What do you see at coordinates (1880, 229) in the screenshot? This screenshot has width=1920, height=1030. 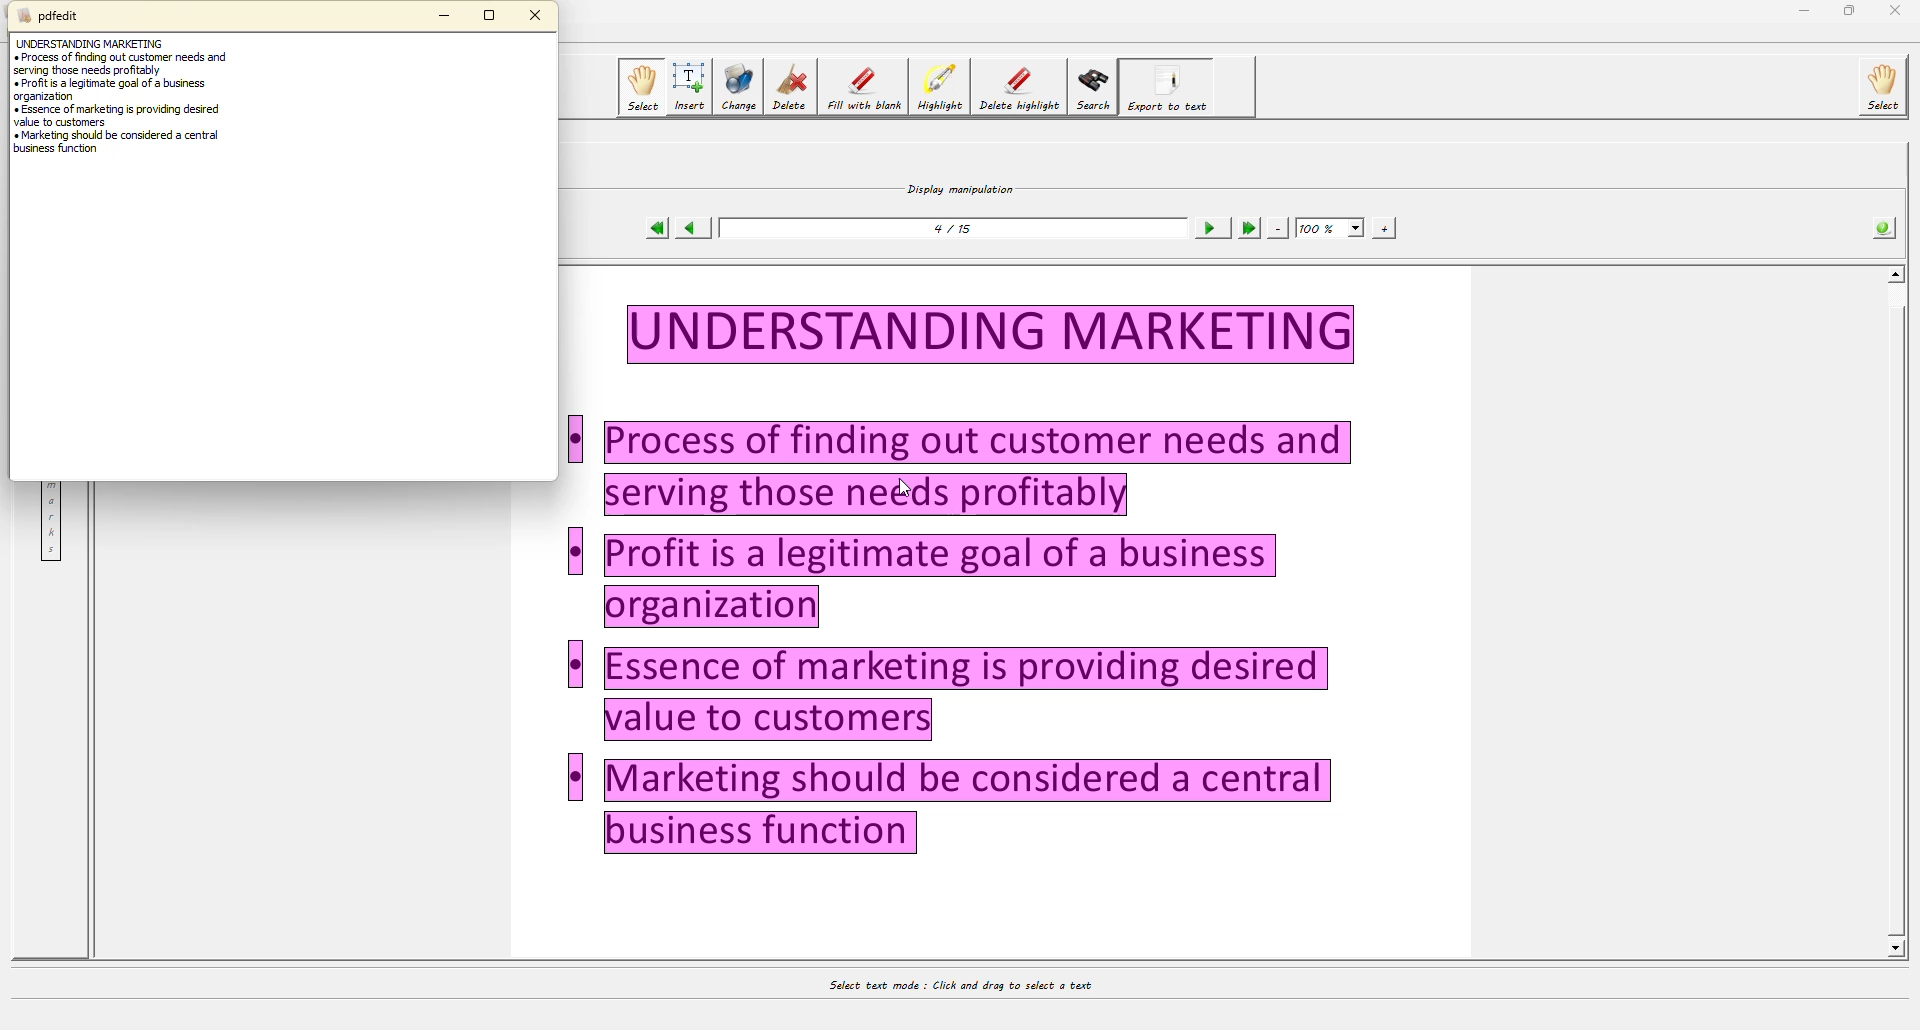 I see `info` at bounding box center [1880, 229].